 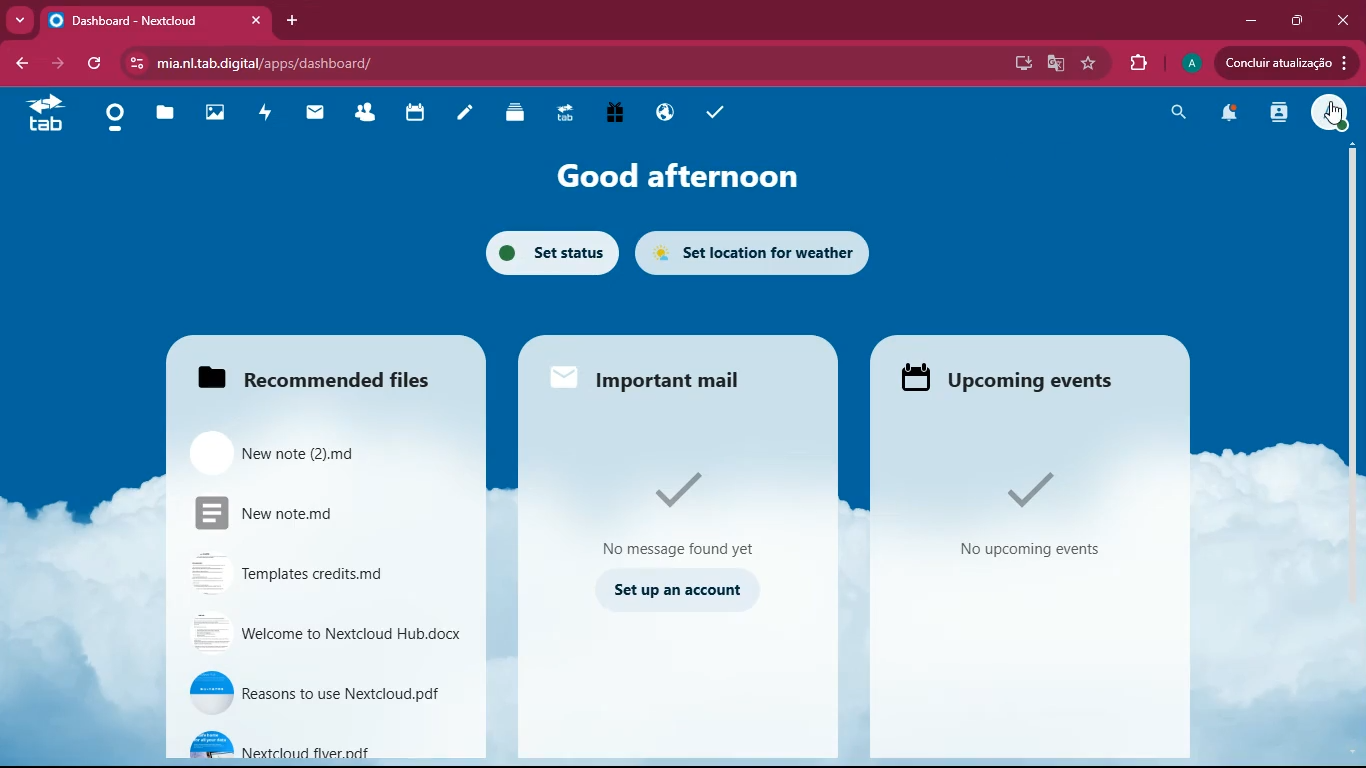 I want to click on cursor, so click(x=1337, y=115).